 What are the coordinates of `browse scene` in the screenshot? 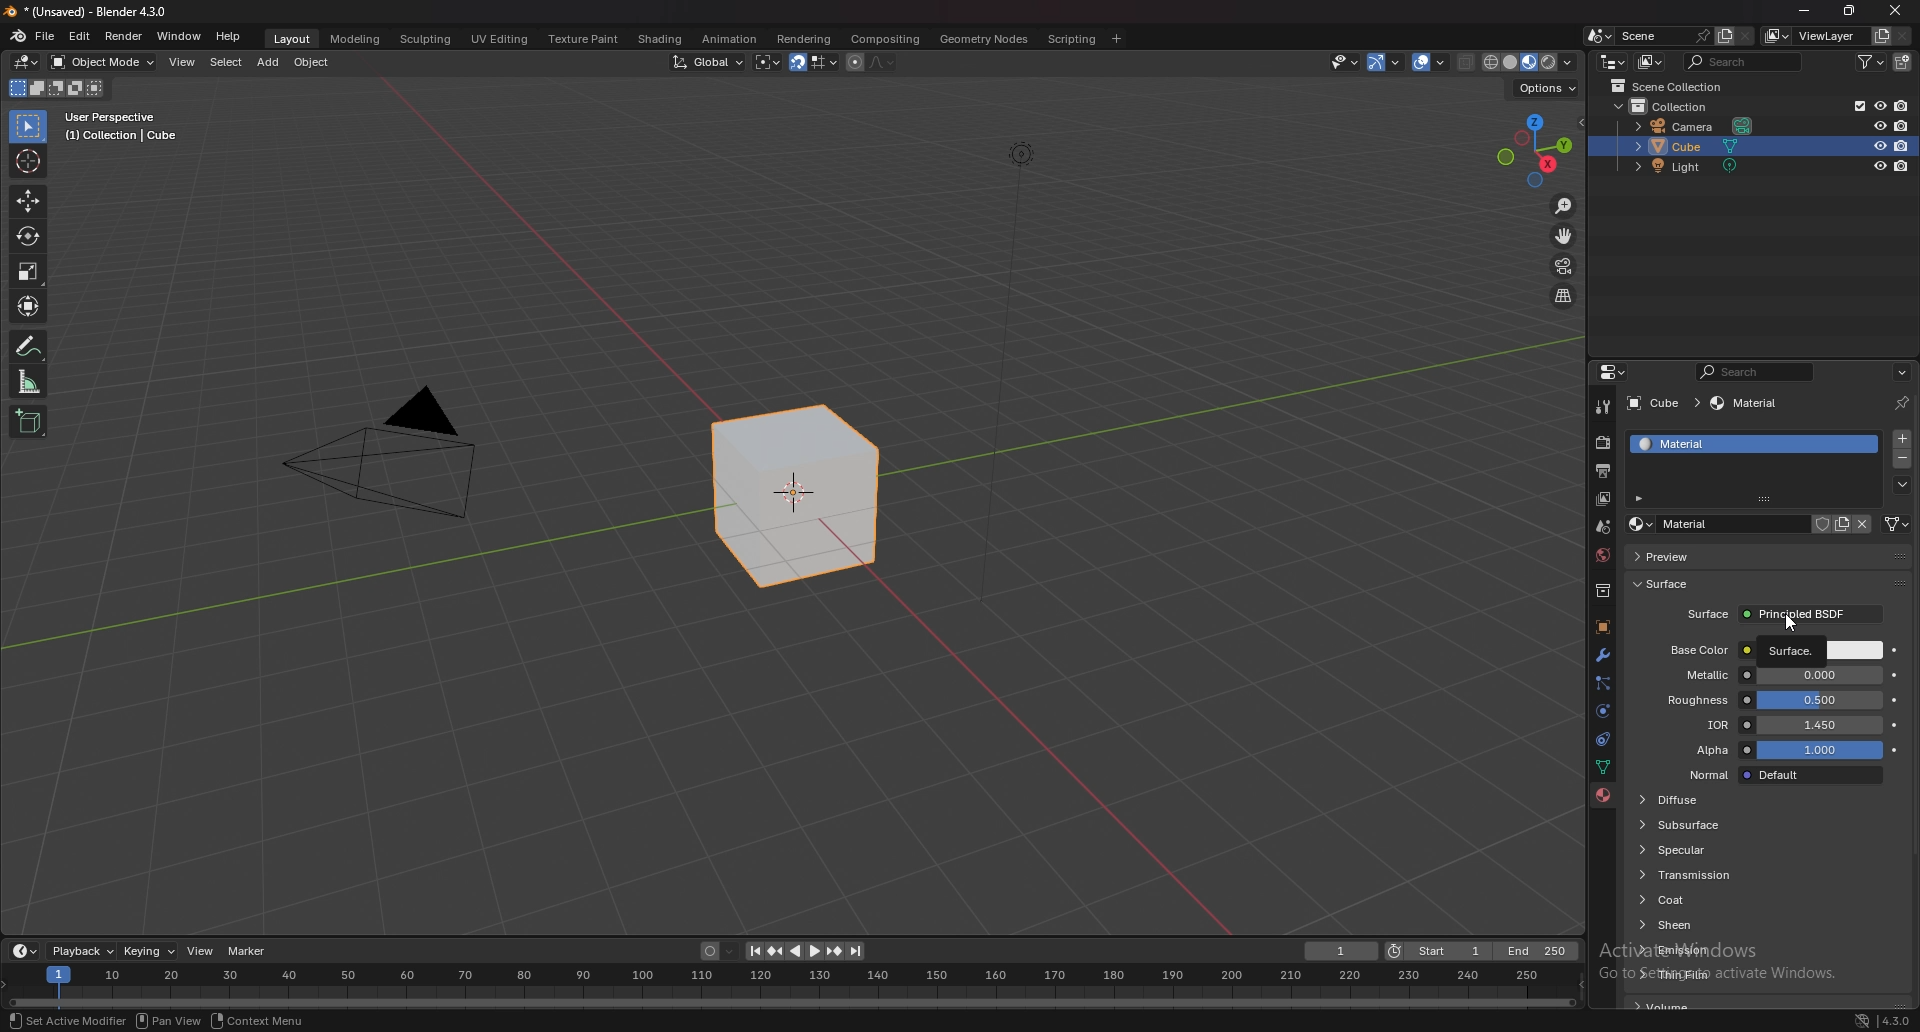 It's located at (1600, 35).